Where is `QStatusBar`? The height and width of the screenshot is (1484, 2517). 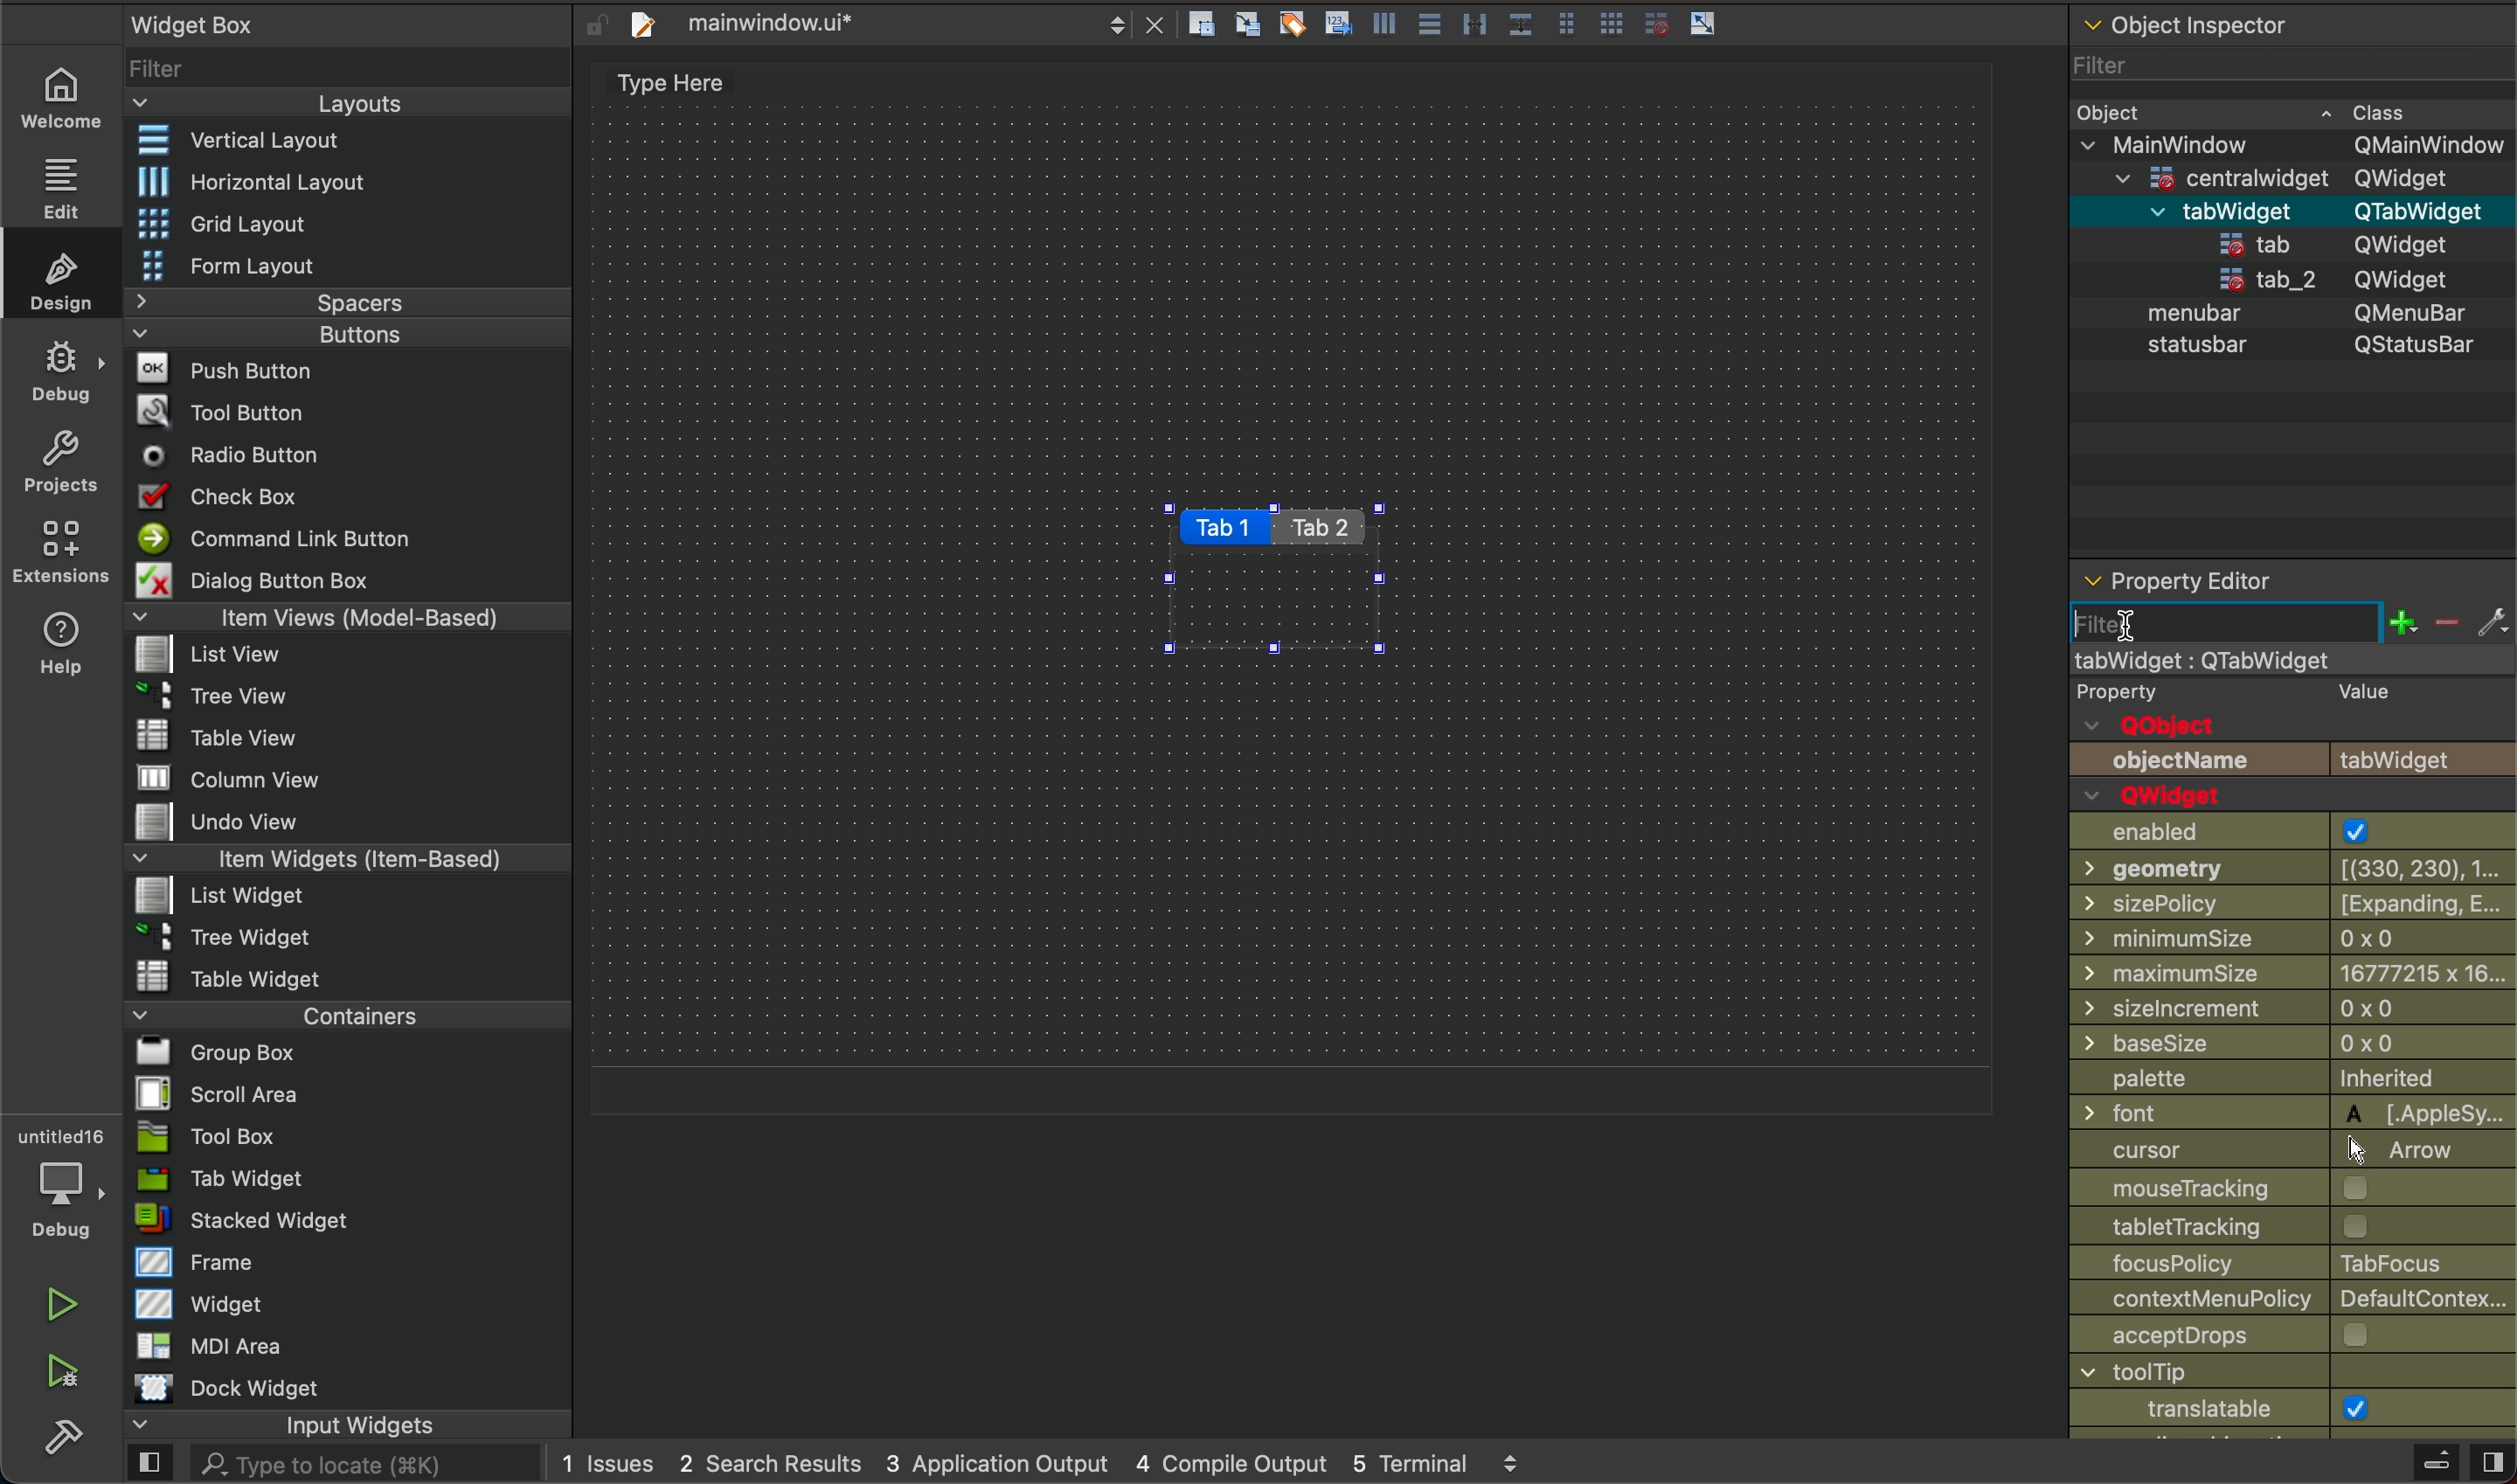 QStatusBar is located at coordinates (2395, 344).